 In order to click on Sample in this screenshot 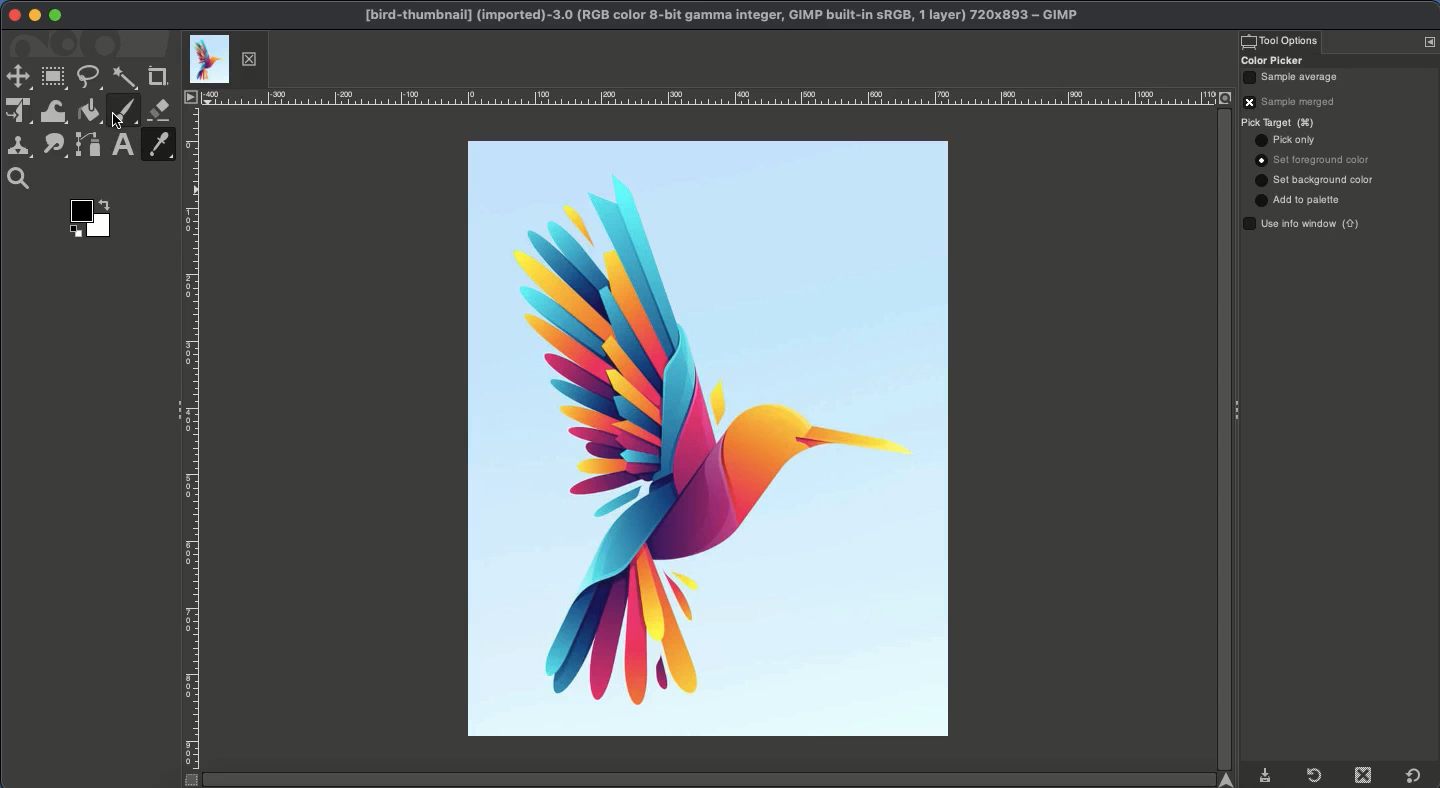, I will do `click(1296, 101)`.